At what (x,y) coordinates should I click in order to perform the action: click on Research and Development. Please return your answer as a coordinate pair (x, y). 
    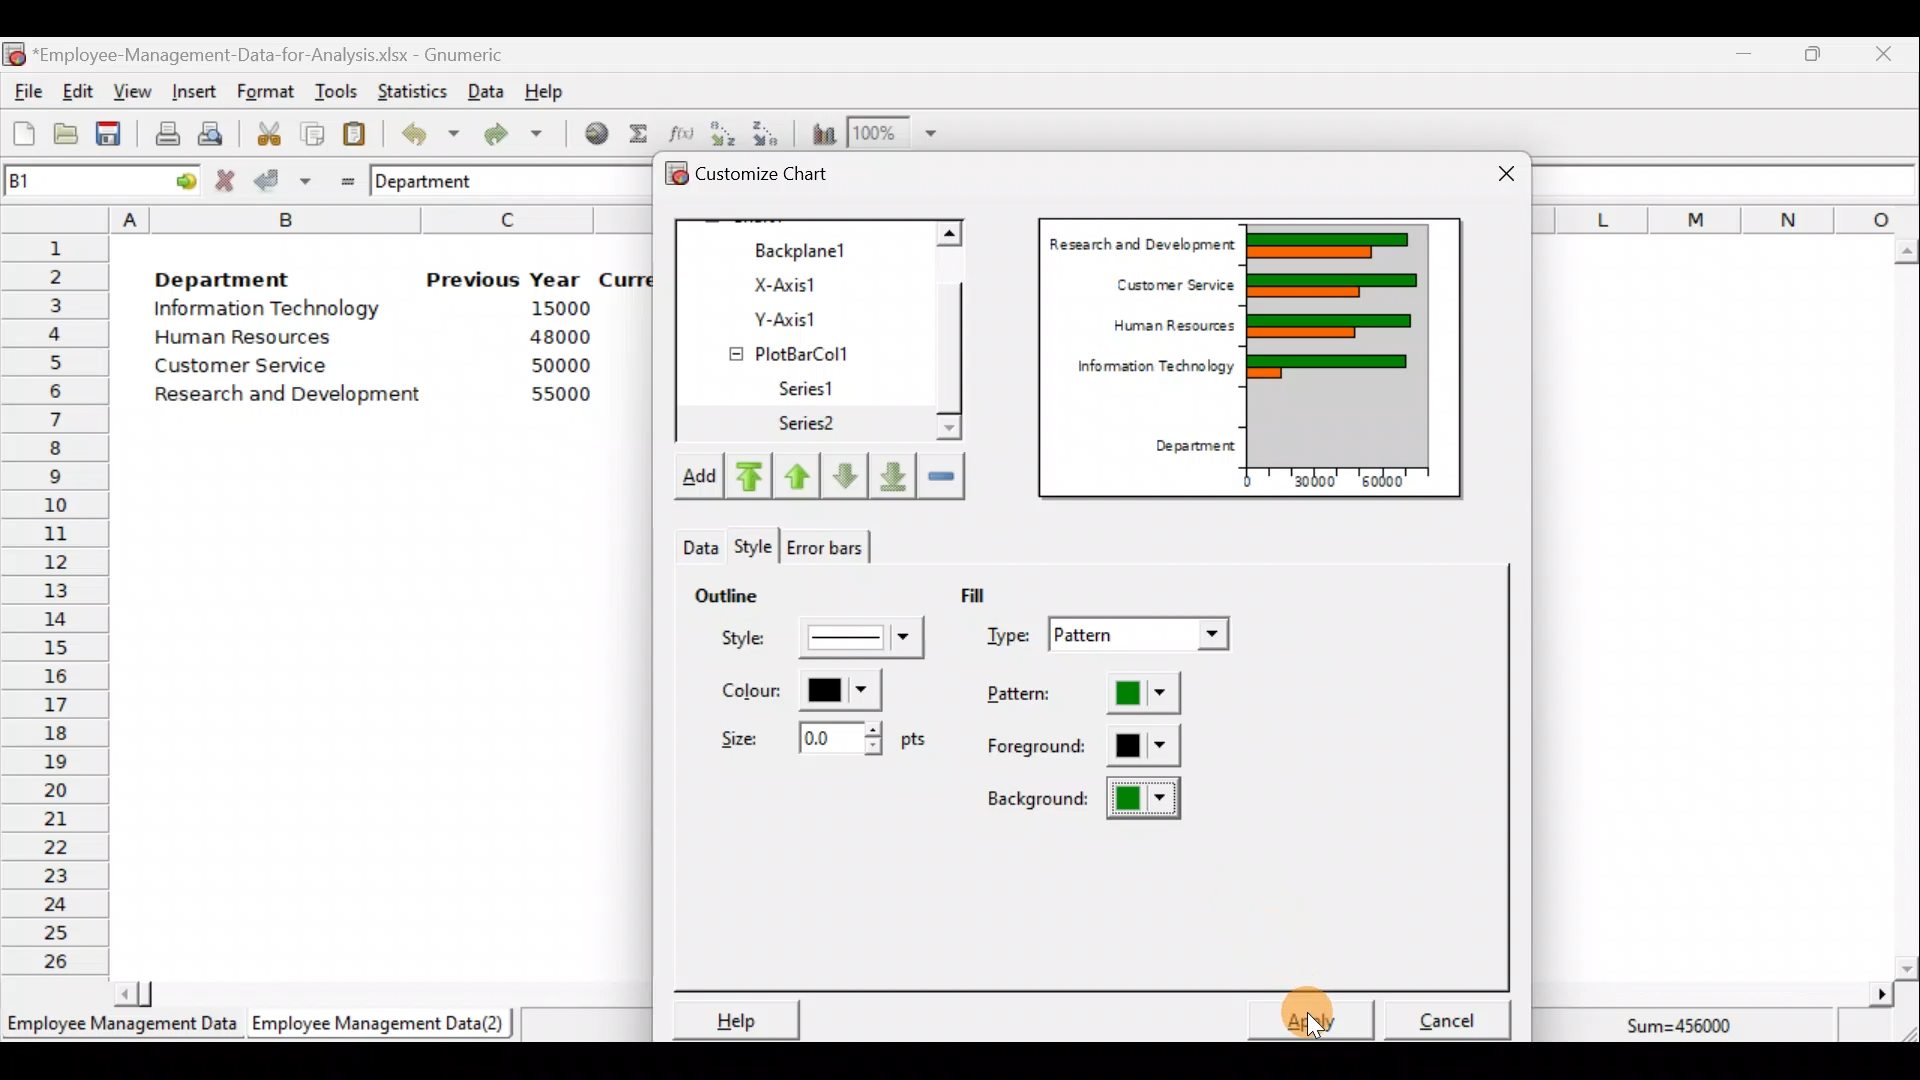
    Looking at the image, I should click on (1141, 241).